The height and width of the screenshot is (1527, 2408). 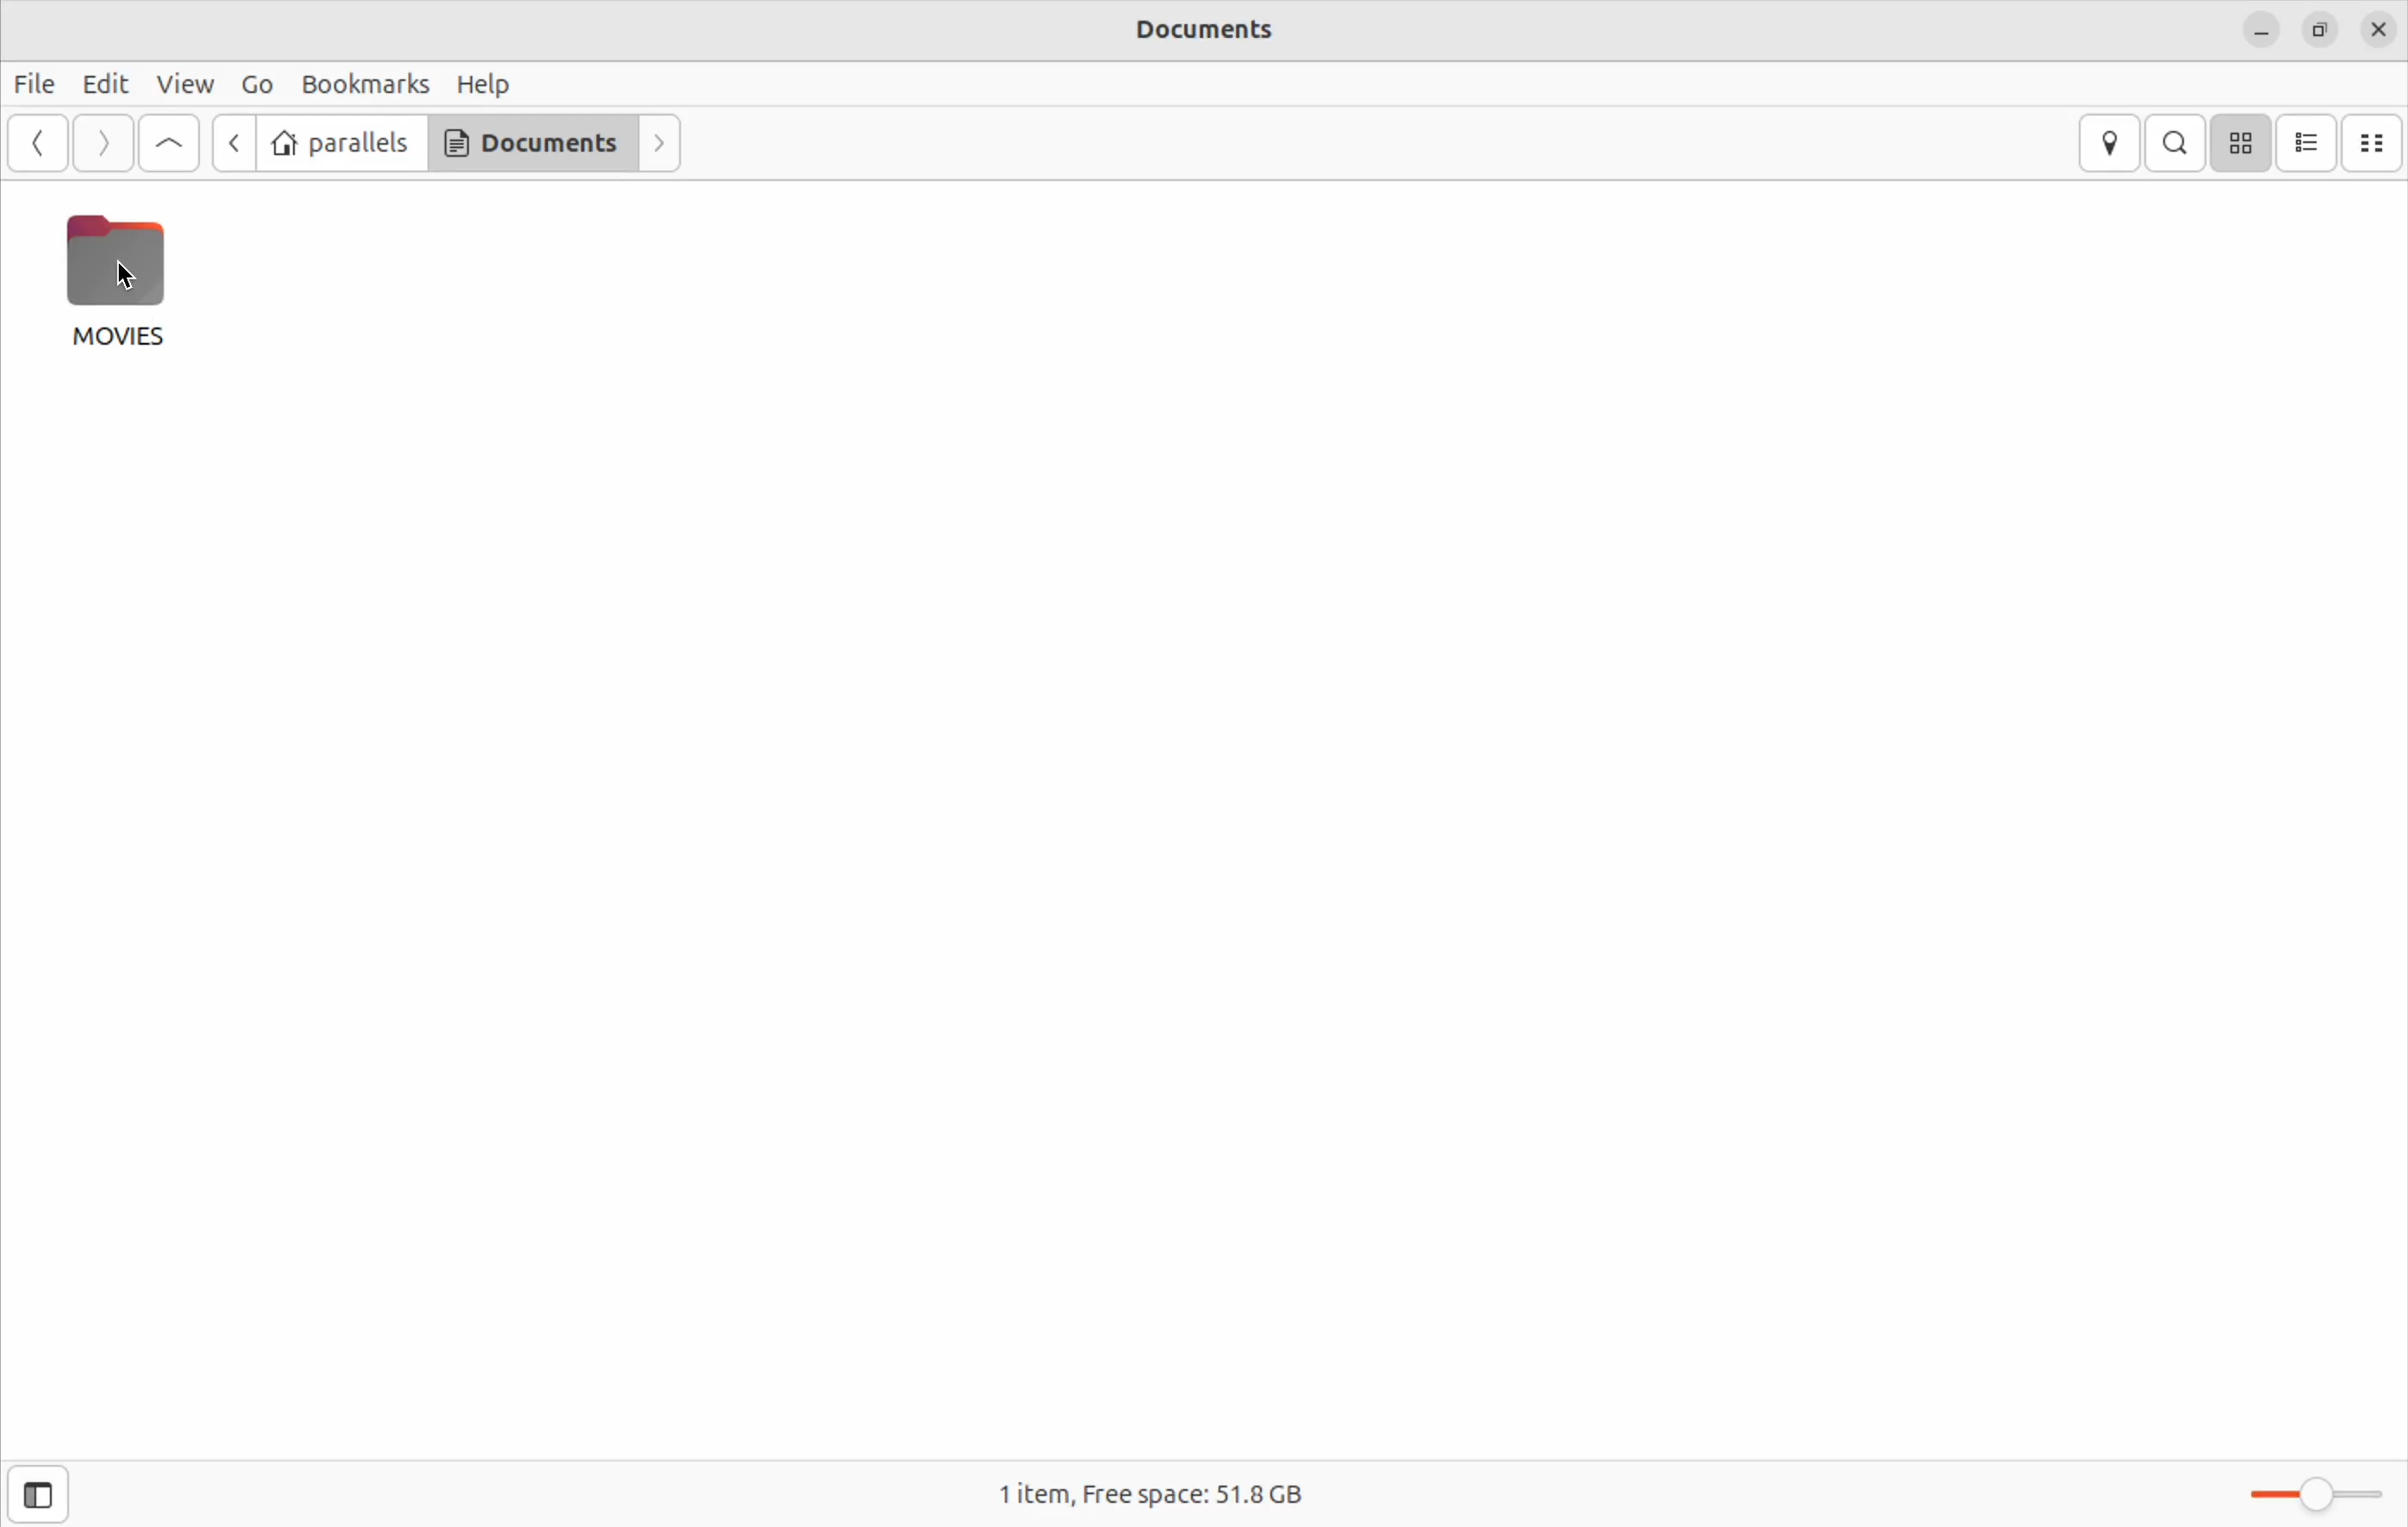 I want to click on Edit, so click(x=104, y=84).